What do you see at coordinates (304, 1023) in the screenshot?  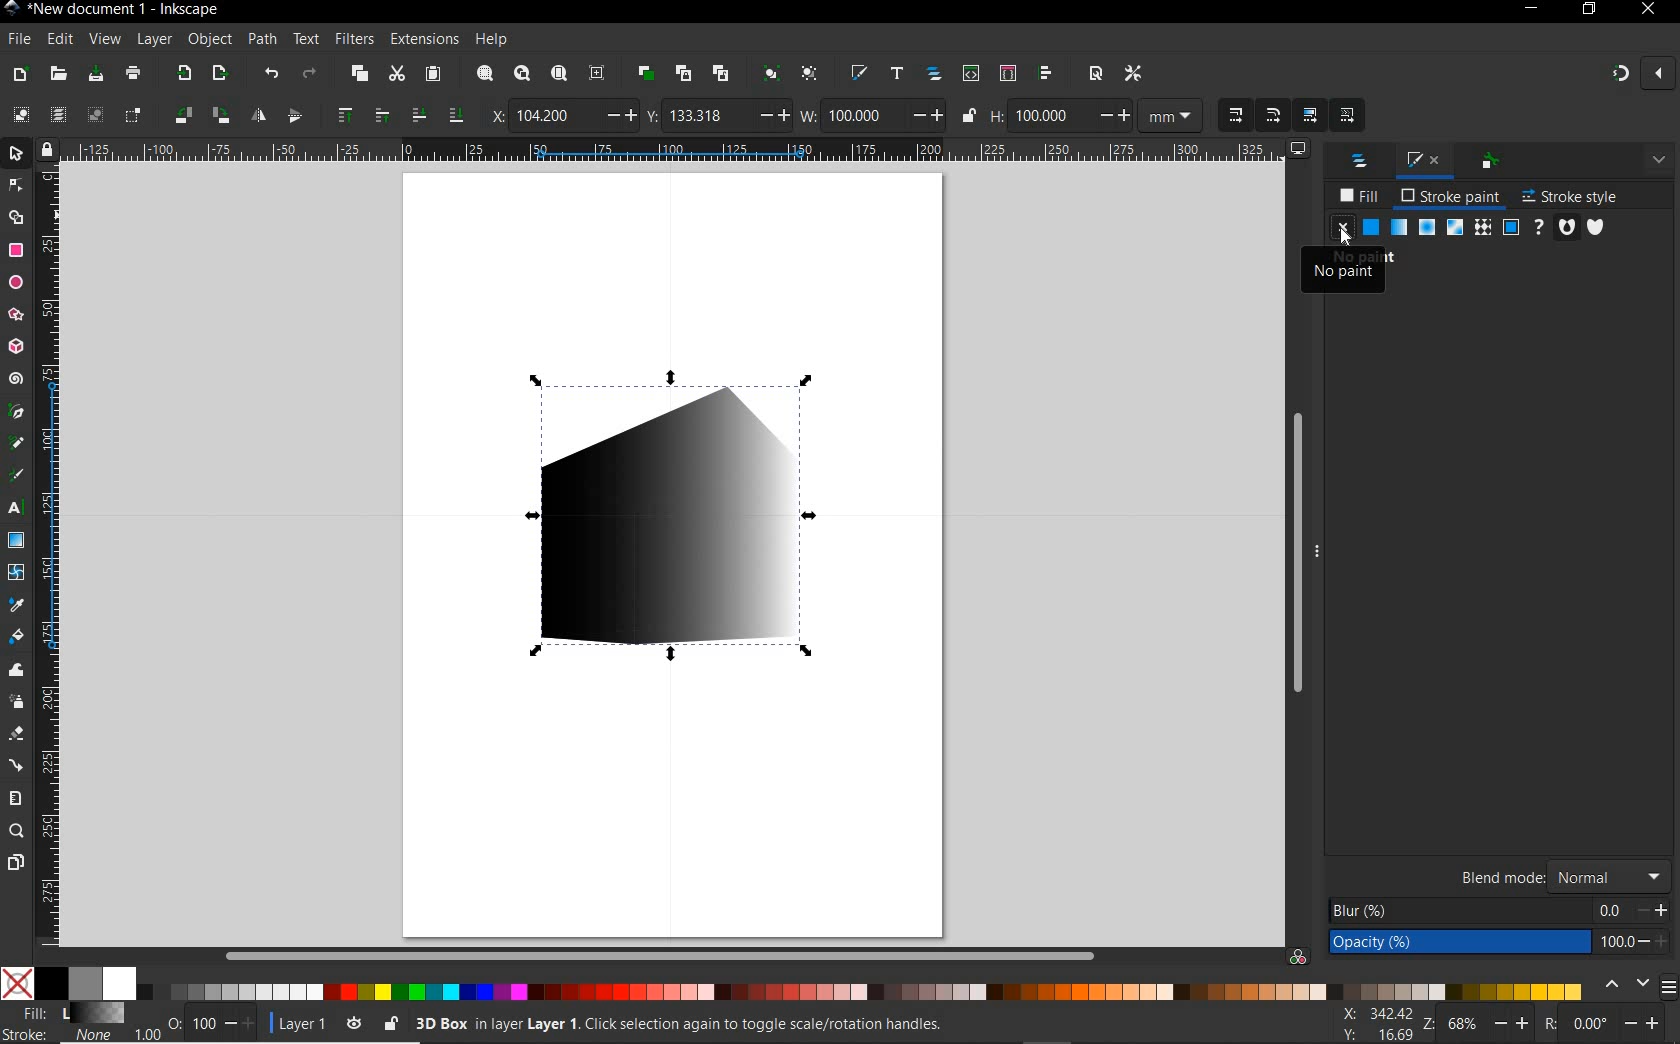 I see `LAYER 1-CURRENT LAYER` at bounding box center [304, 1023].